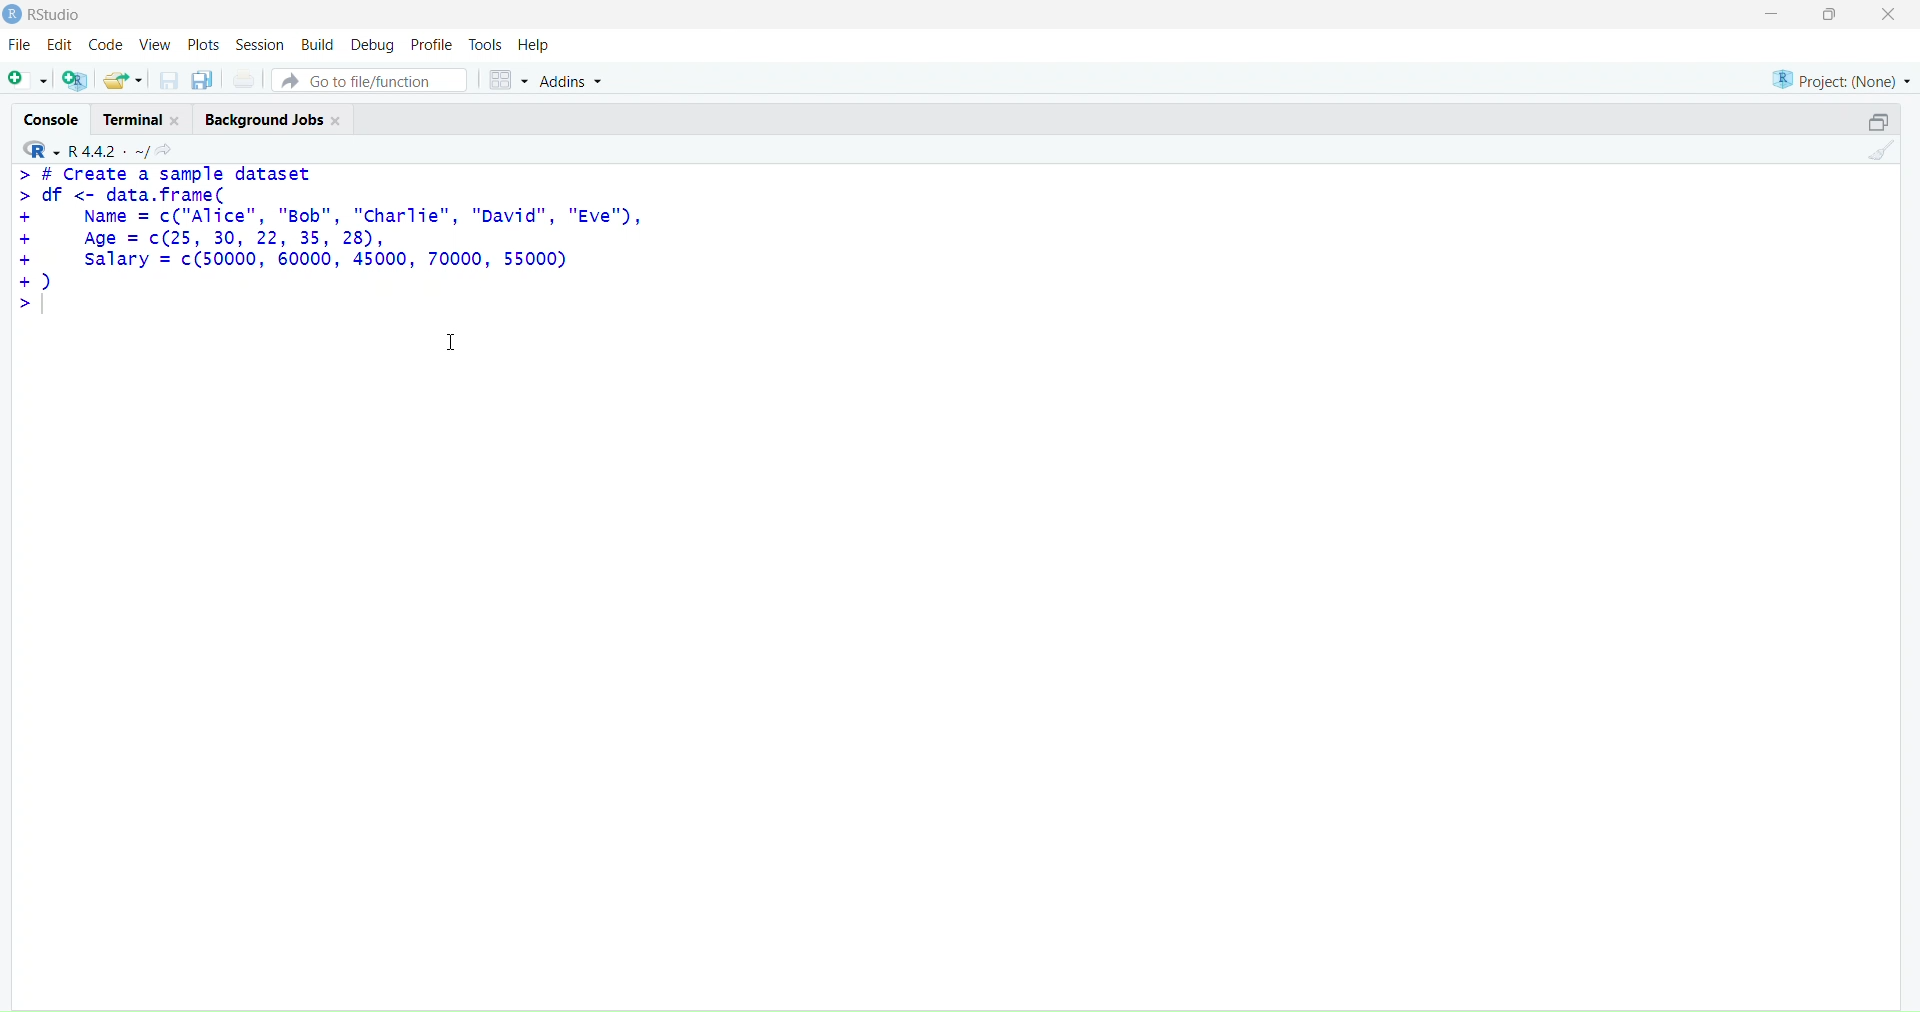  Describe the element at coordinates (41, 303) in the screenshot. I see `text cursor` at that location.